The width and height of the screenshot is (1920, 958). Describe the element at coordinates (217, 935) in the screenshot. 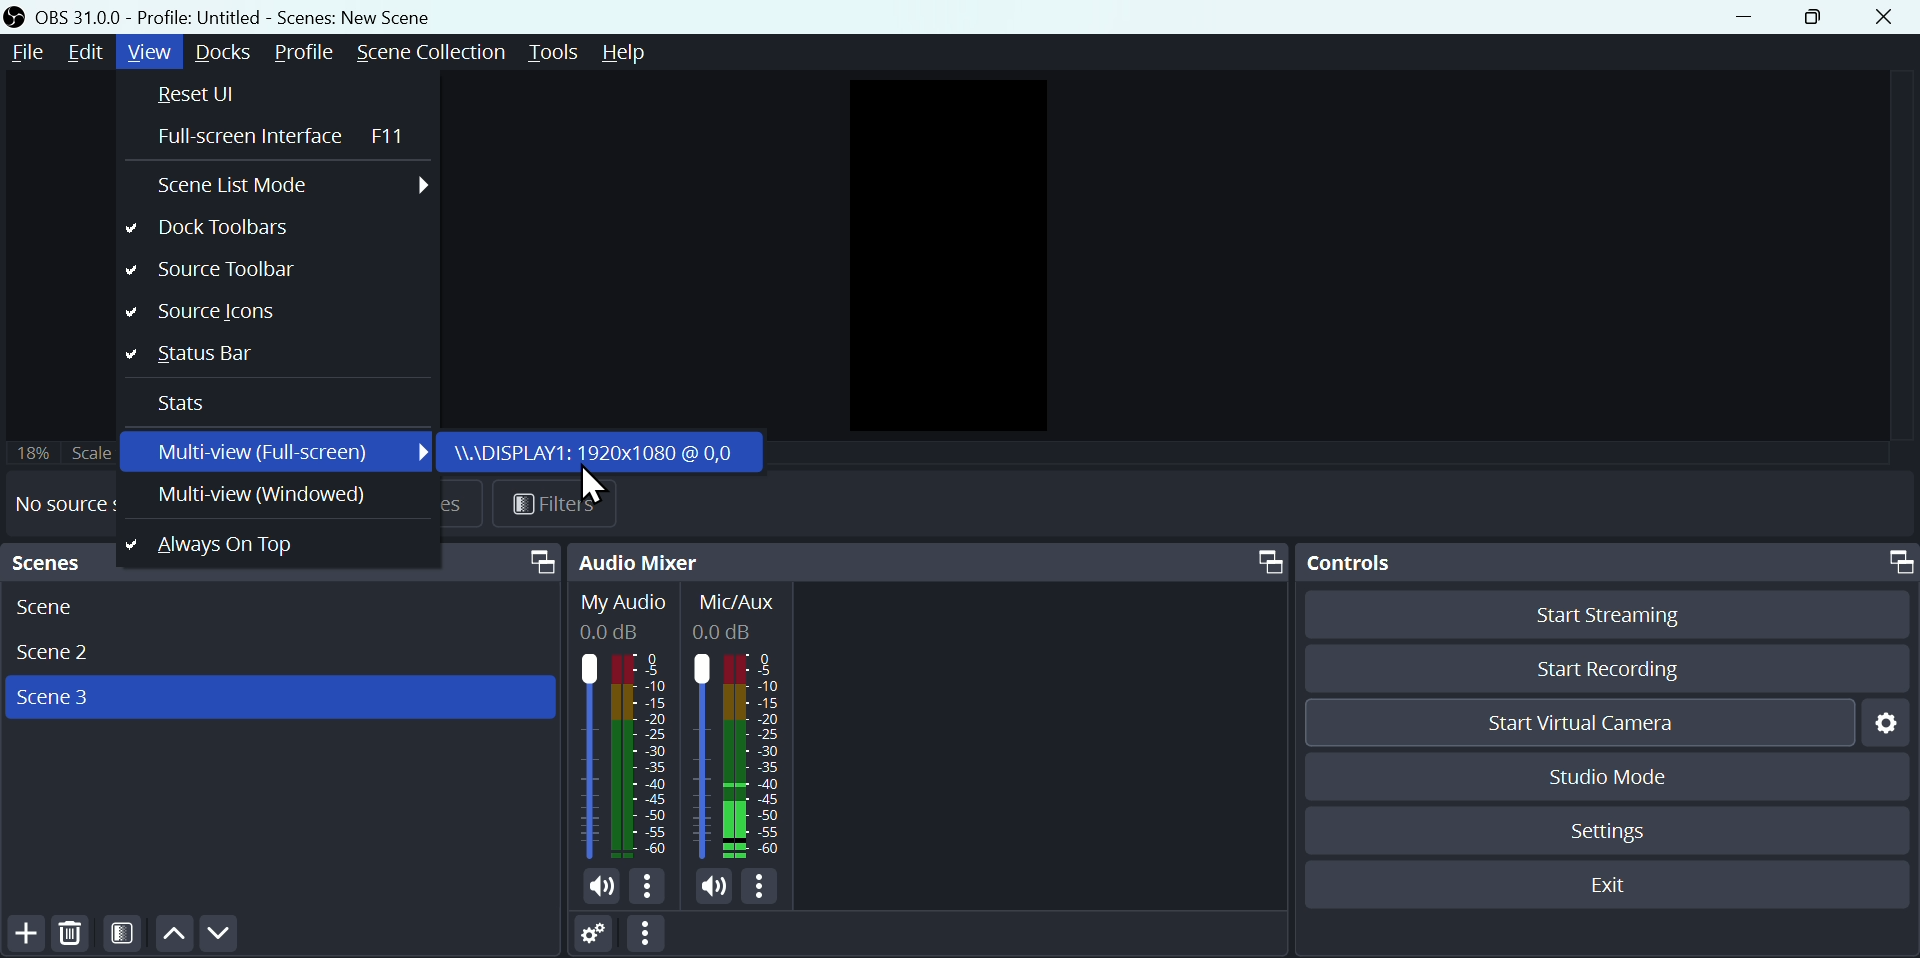

I see `Move down` at that location.